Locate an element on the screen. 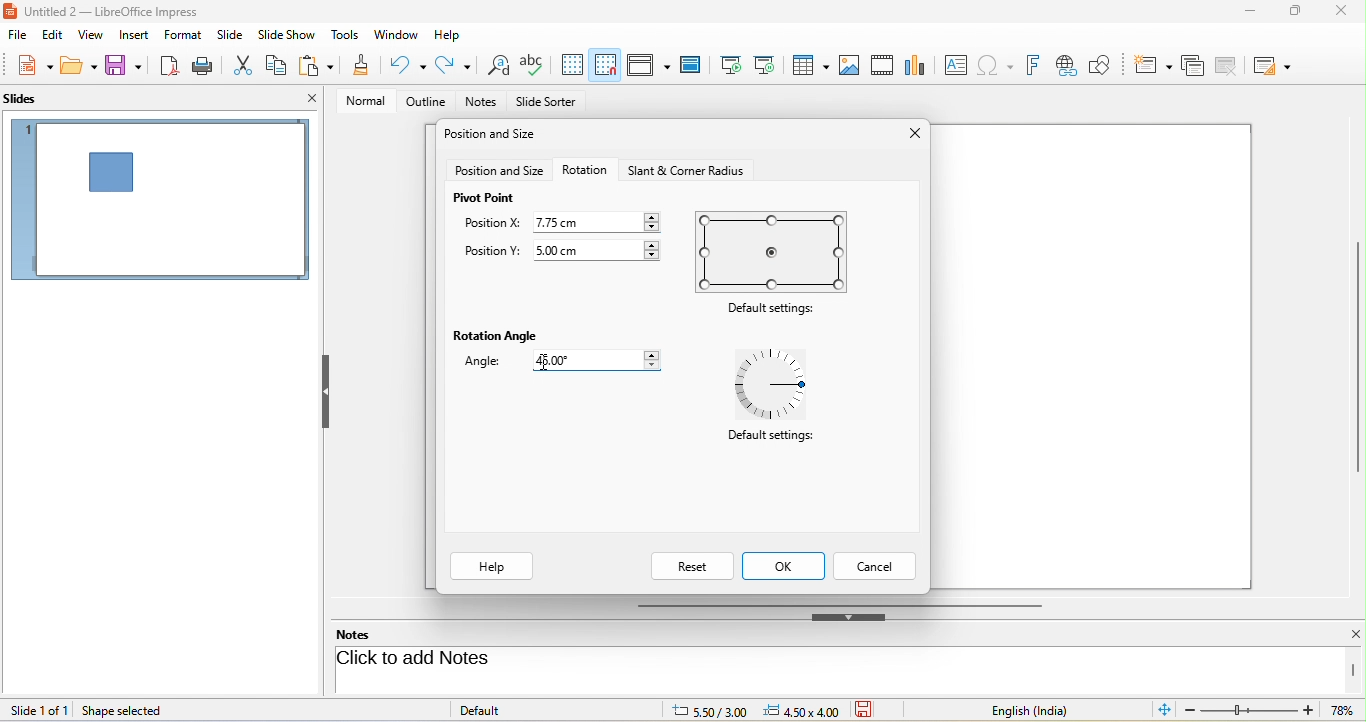 The height and width of the screenshot is (722, 1366). save is located at coordinates (125, 66).